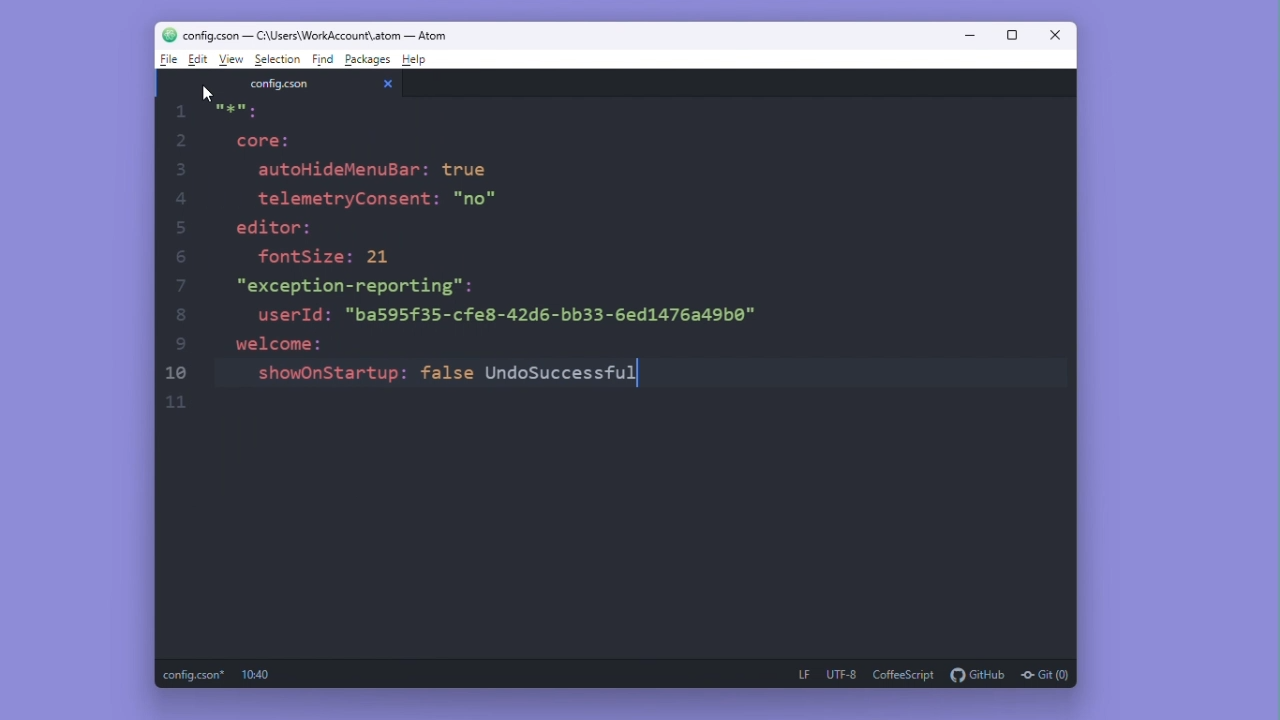  I want to click on git(0), so click(1046, 673).